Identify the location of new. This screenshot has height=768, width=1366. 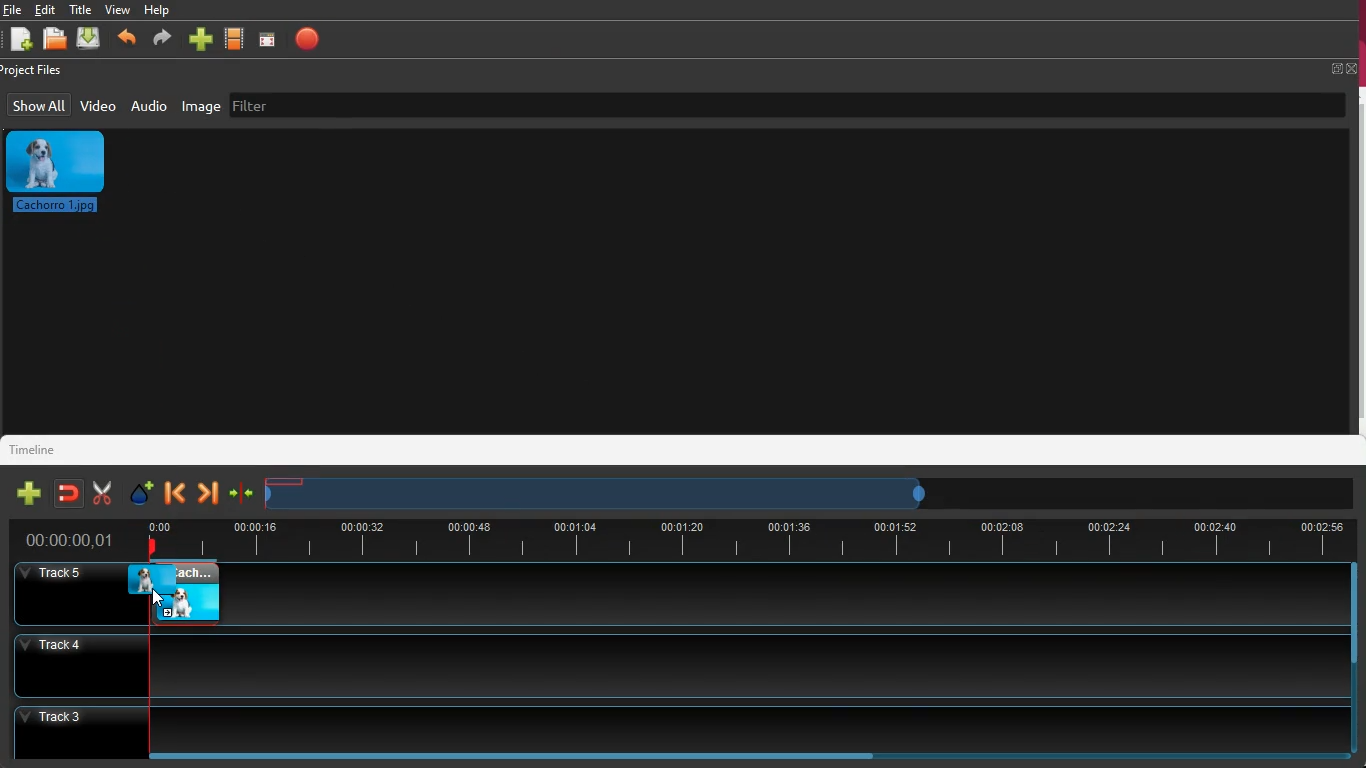
(29, 493).